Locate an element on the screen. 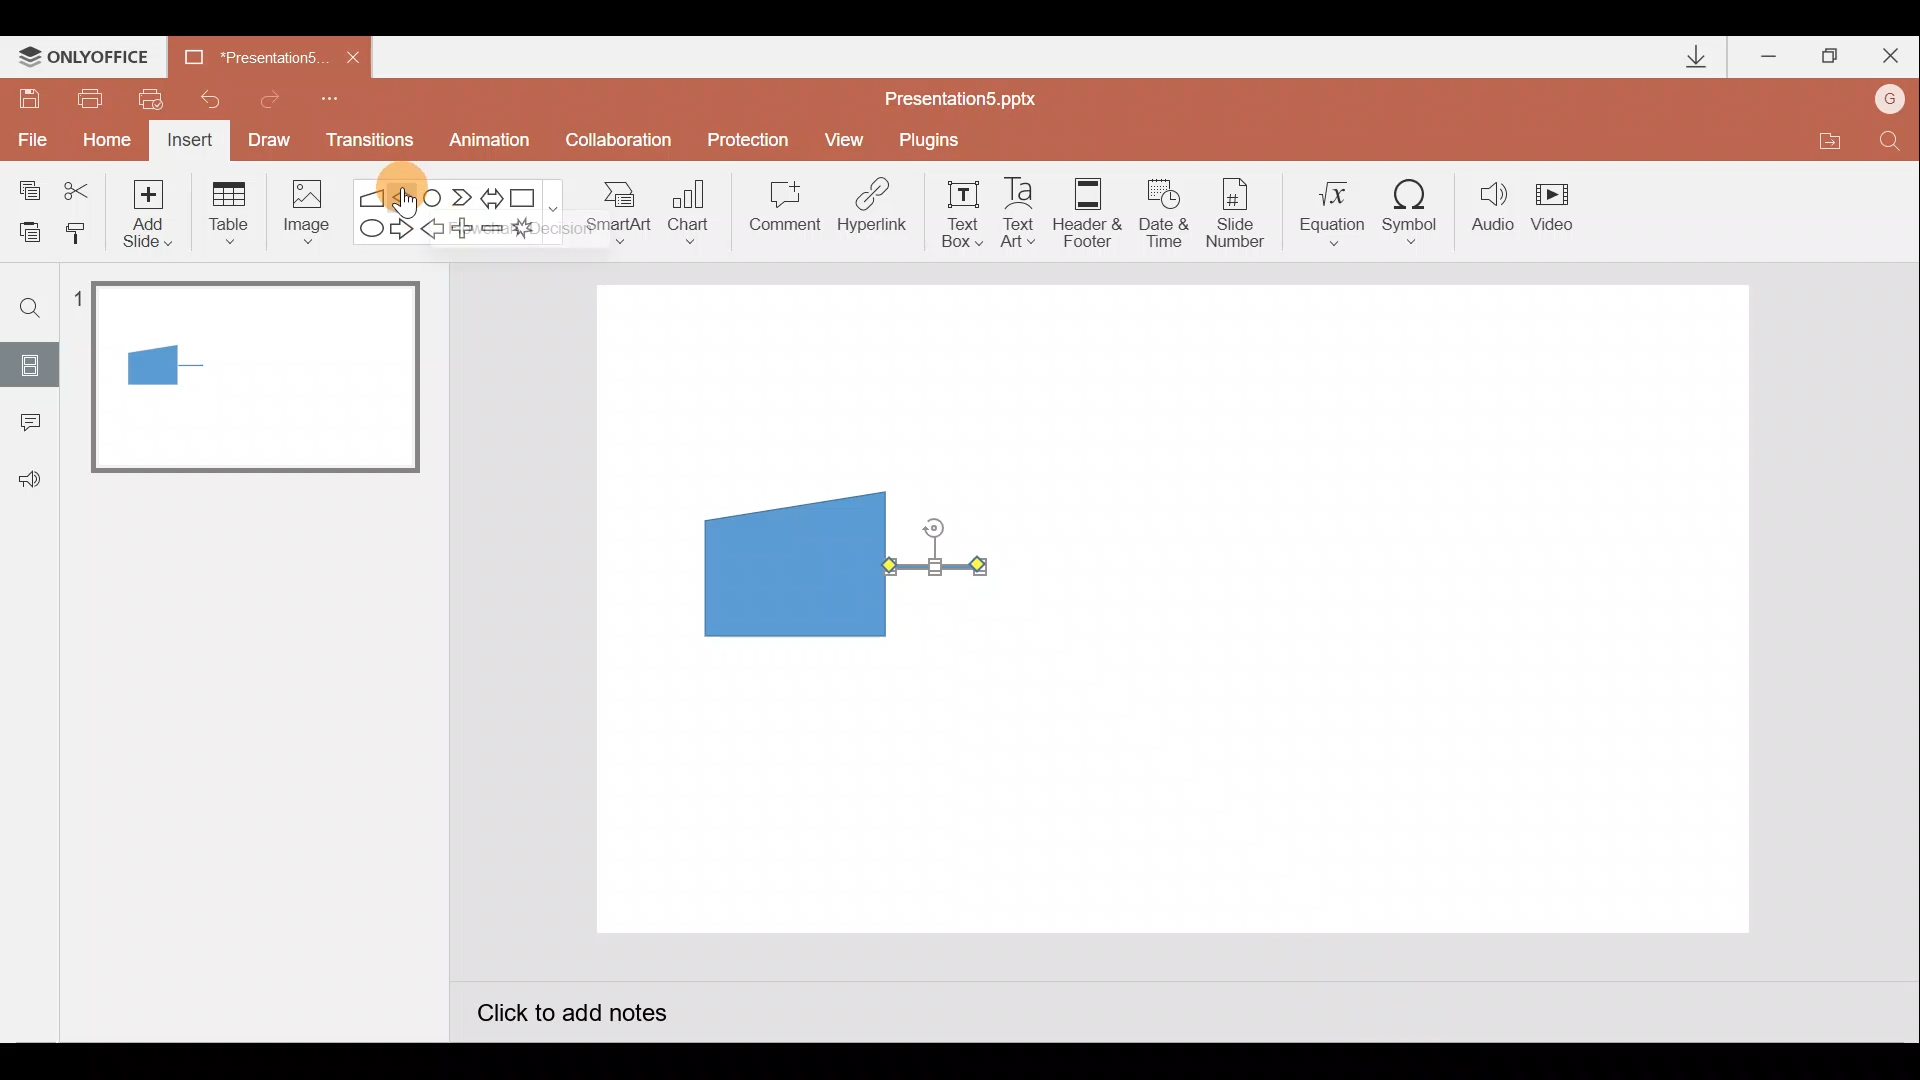 This screenshot has width=1920, height=1080. Protection is located at coordinates (754, 139).